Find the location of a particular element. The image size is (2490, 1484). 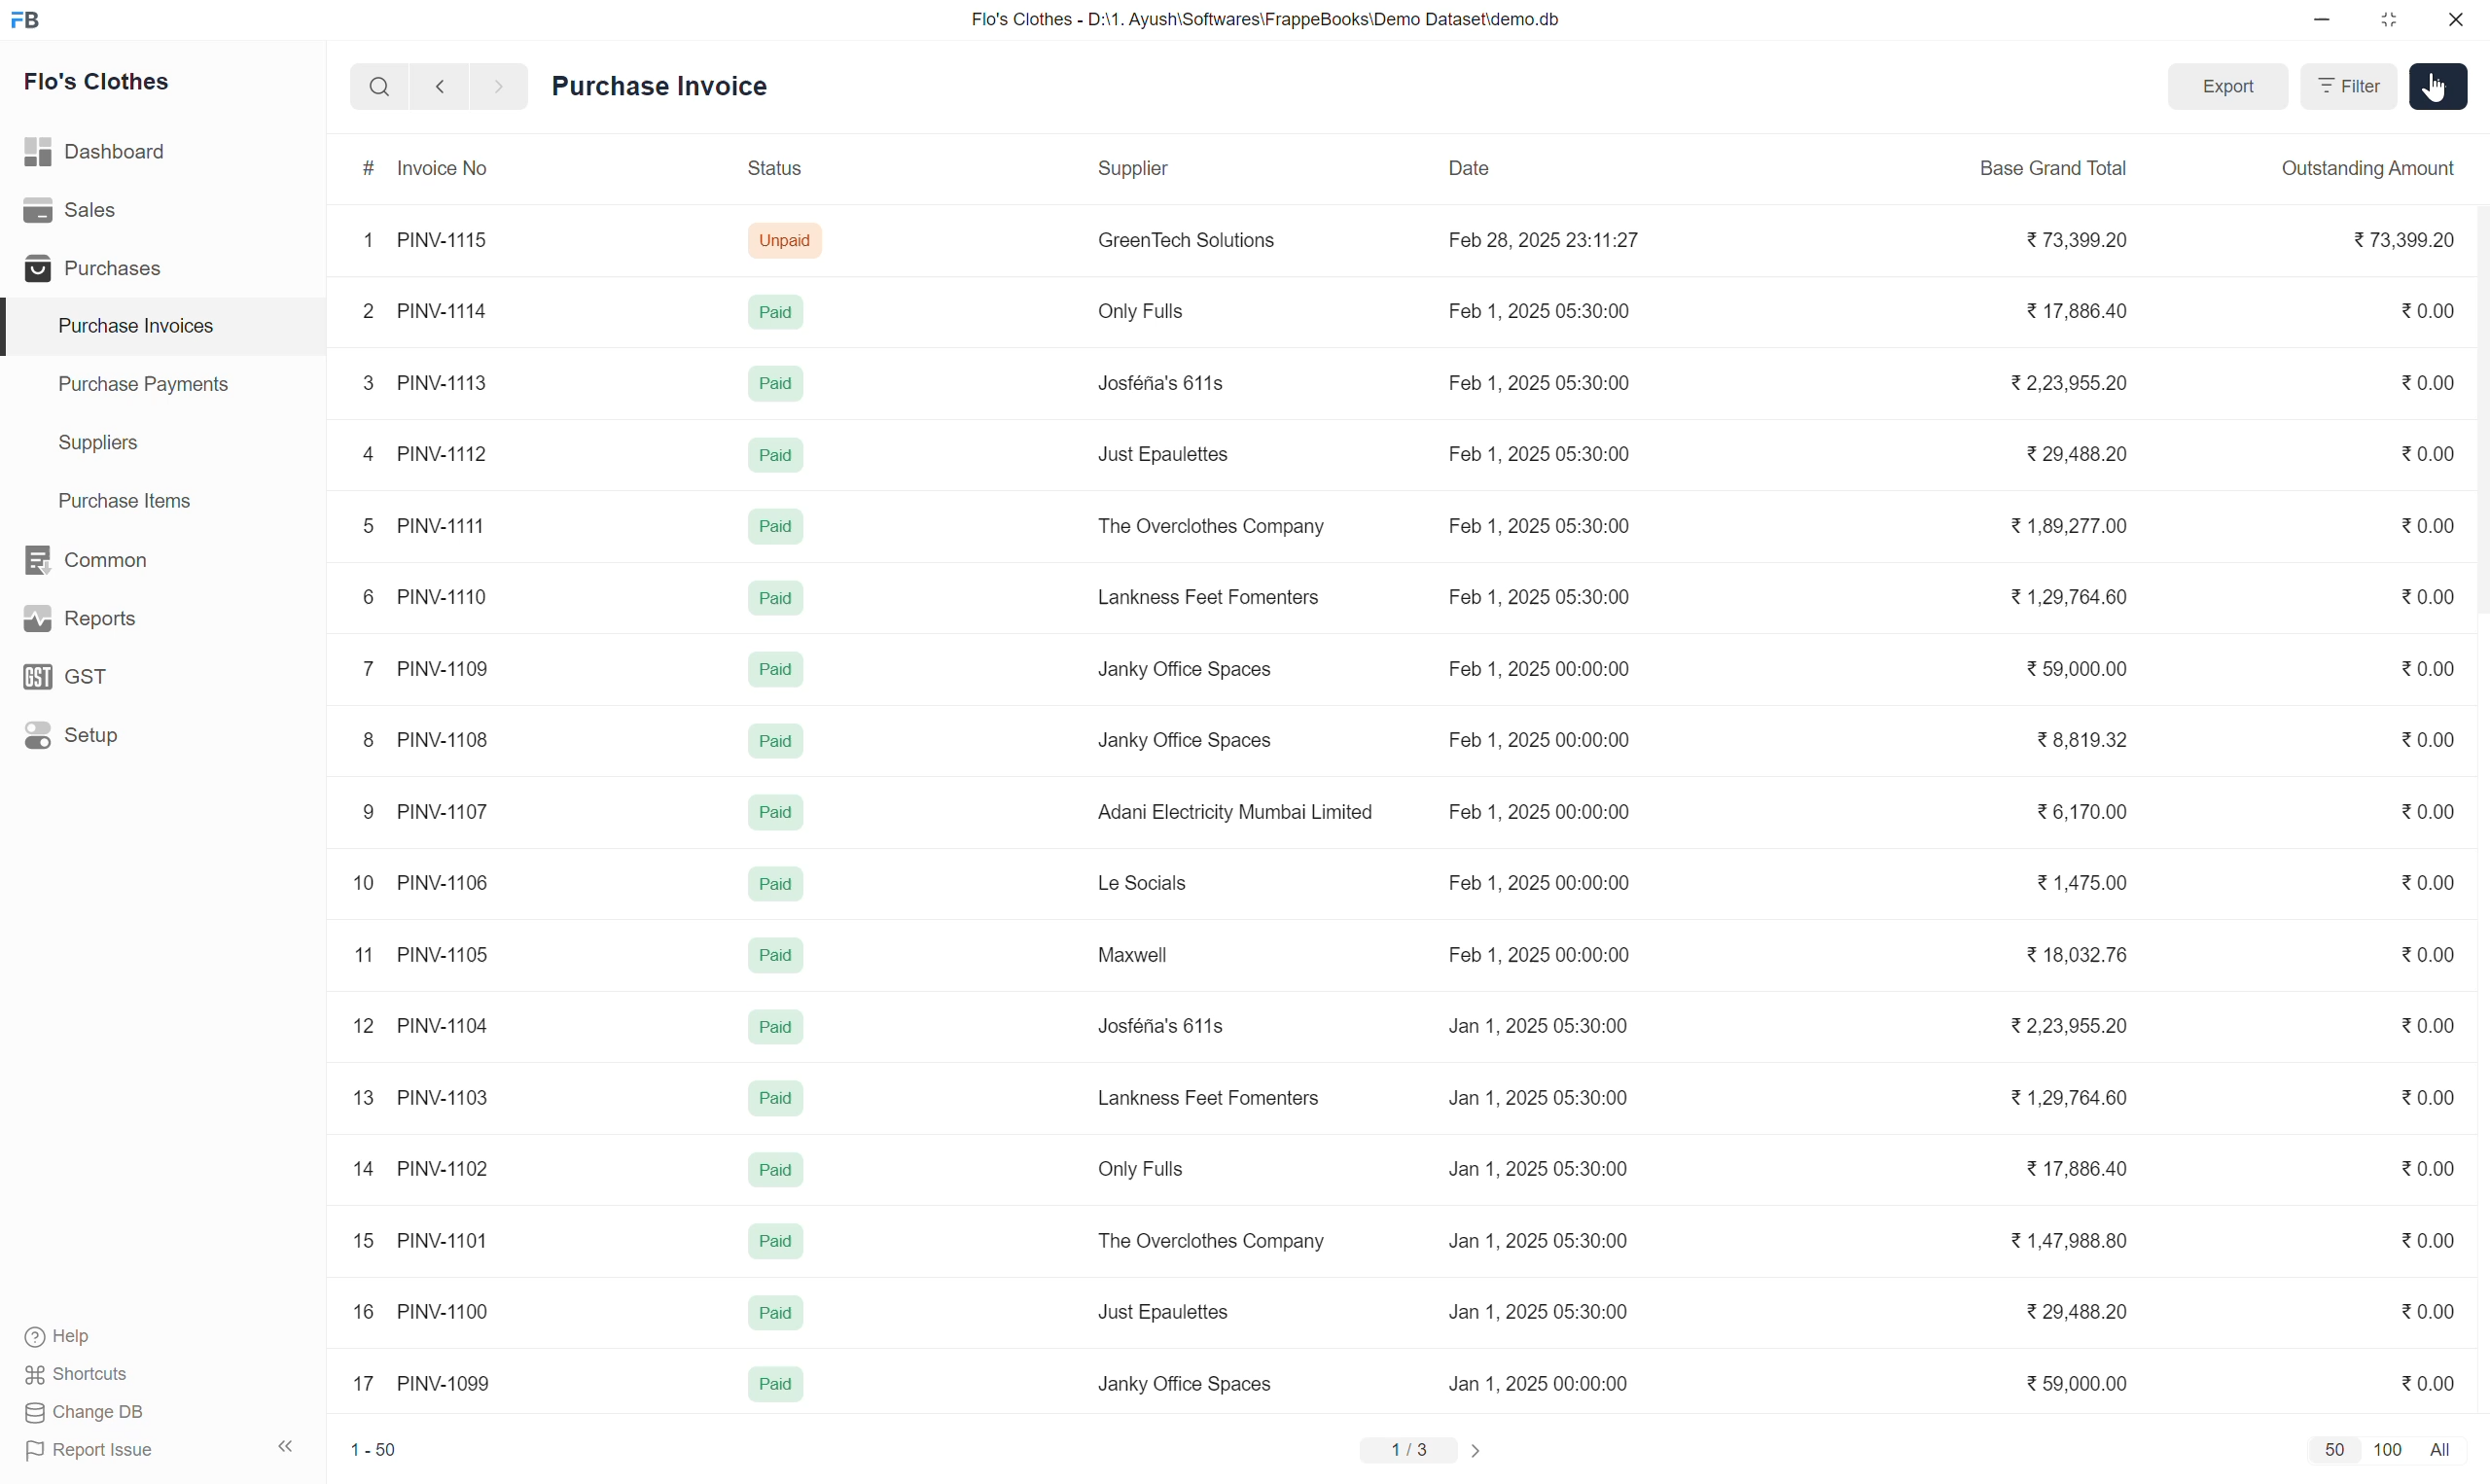

minimize is located at coordinates (2323, 25).